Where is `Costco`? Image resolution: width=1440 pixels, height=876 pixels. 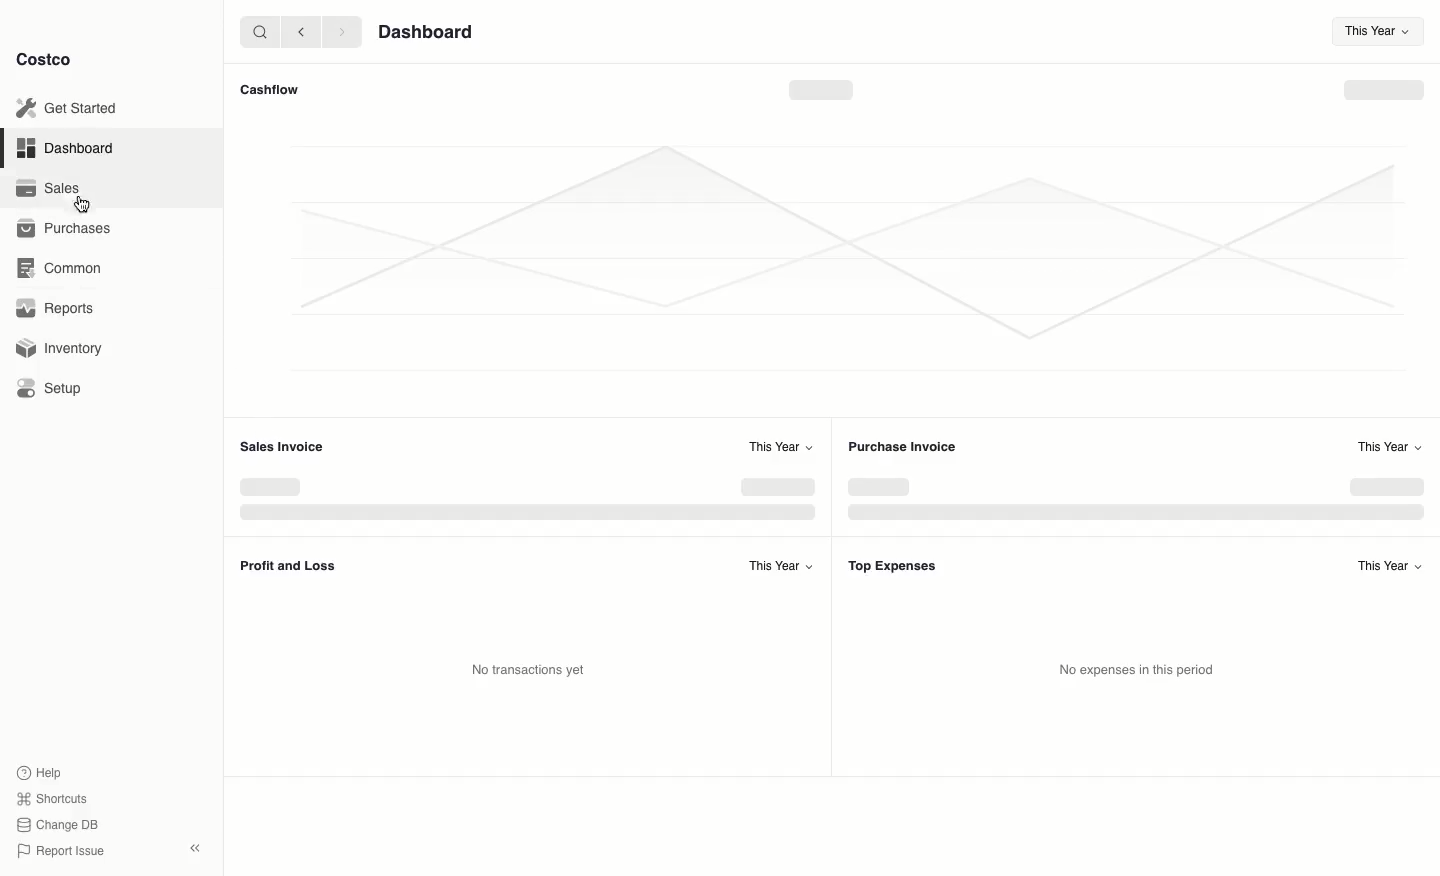 Costco is located at coordinates (49, 60).